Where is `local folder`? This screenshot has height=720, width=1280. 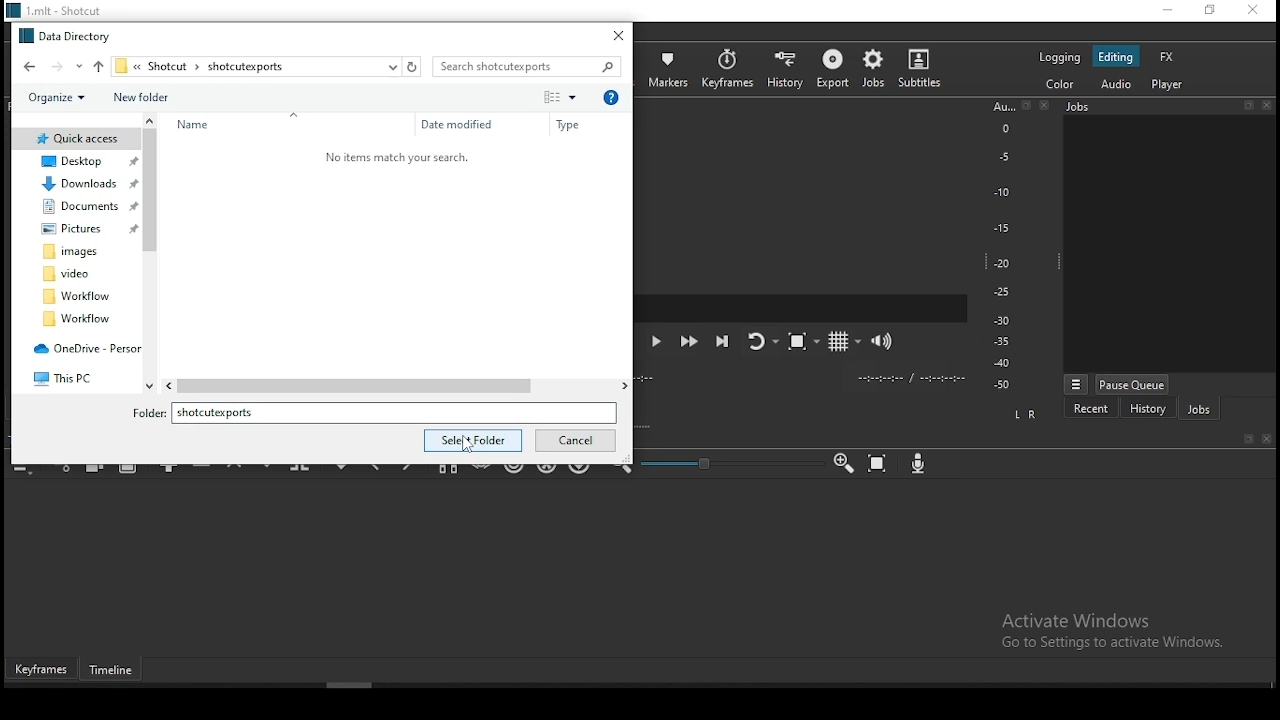 local folder is located at coordinates (77, 320).